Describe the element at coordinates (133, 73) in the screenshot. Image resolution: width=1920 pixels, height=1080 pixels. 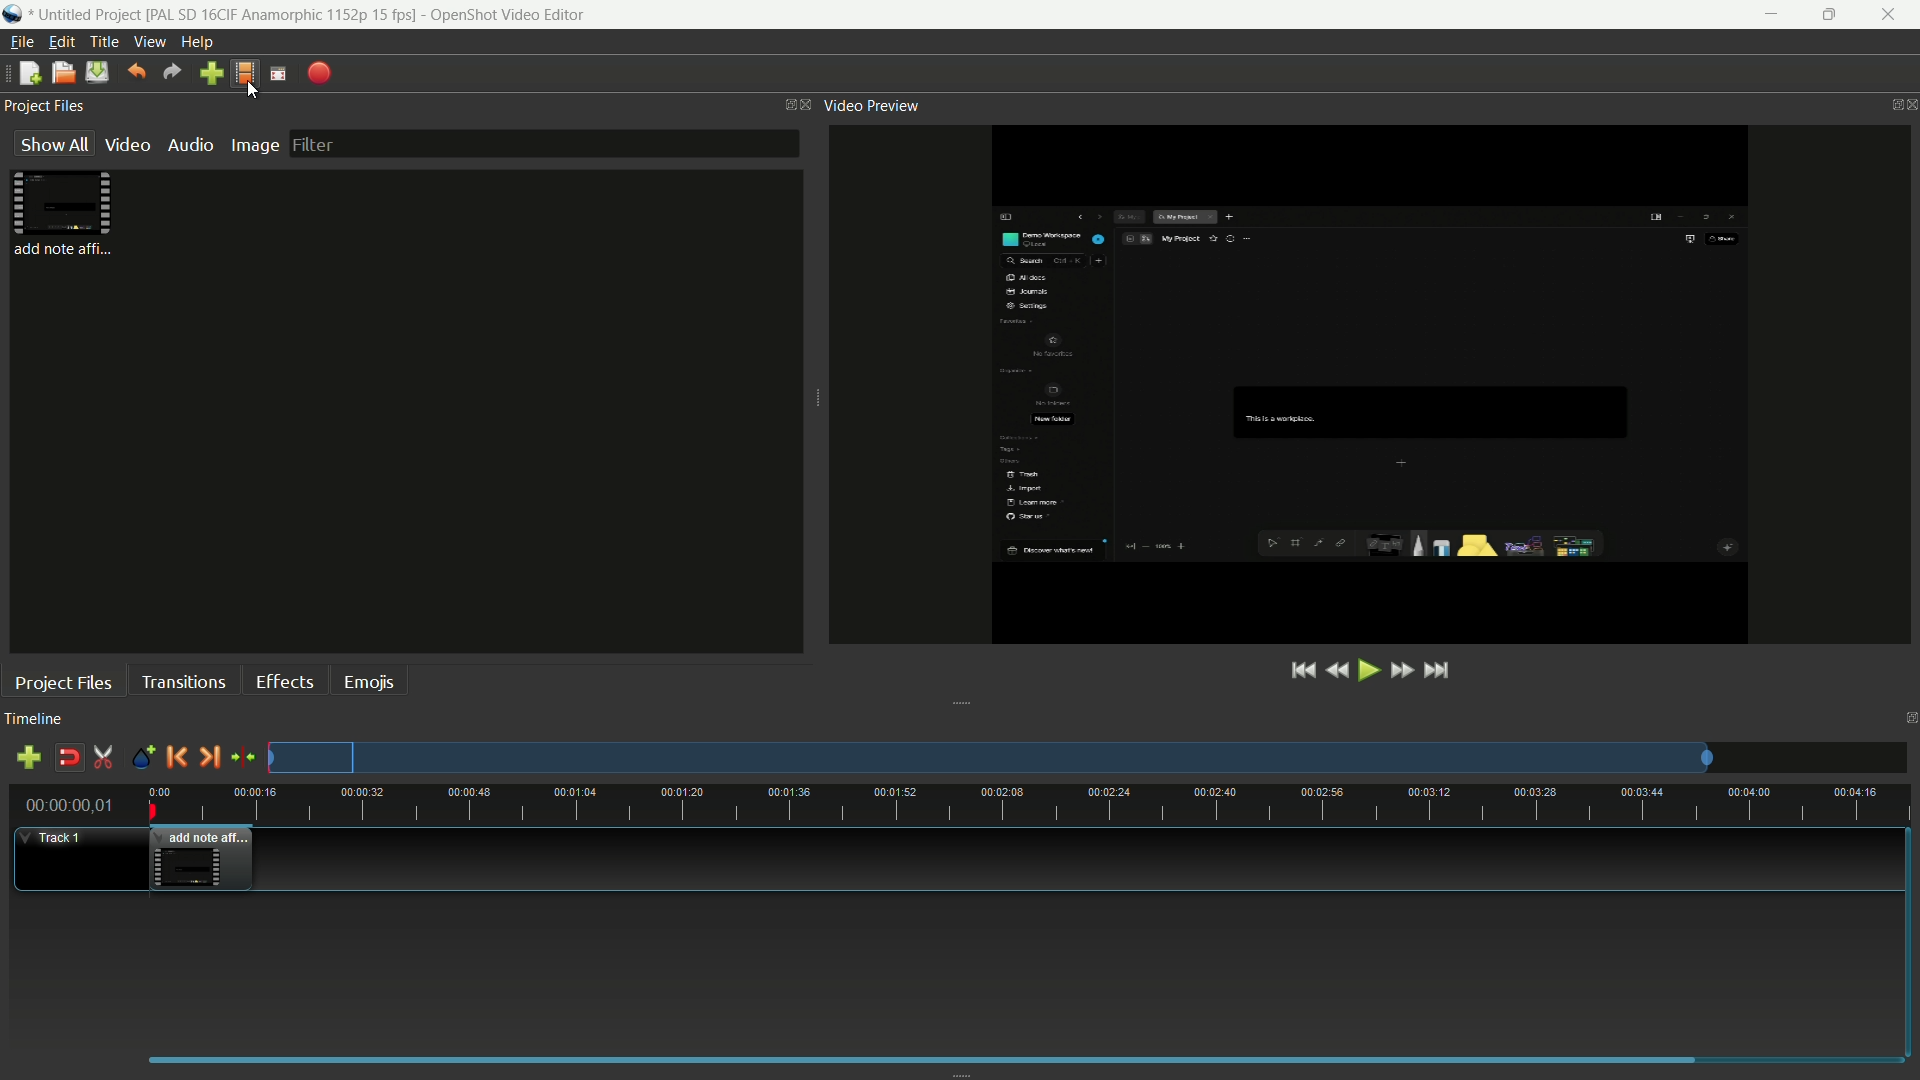
I see `undo` at that location.